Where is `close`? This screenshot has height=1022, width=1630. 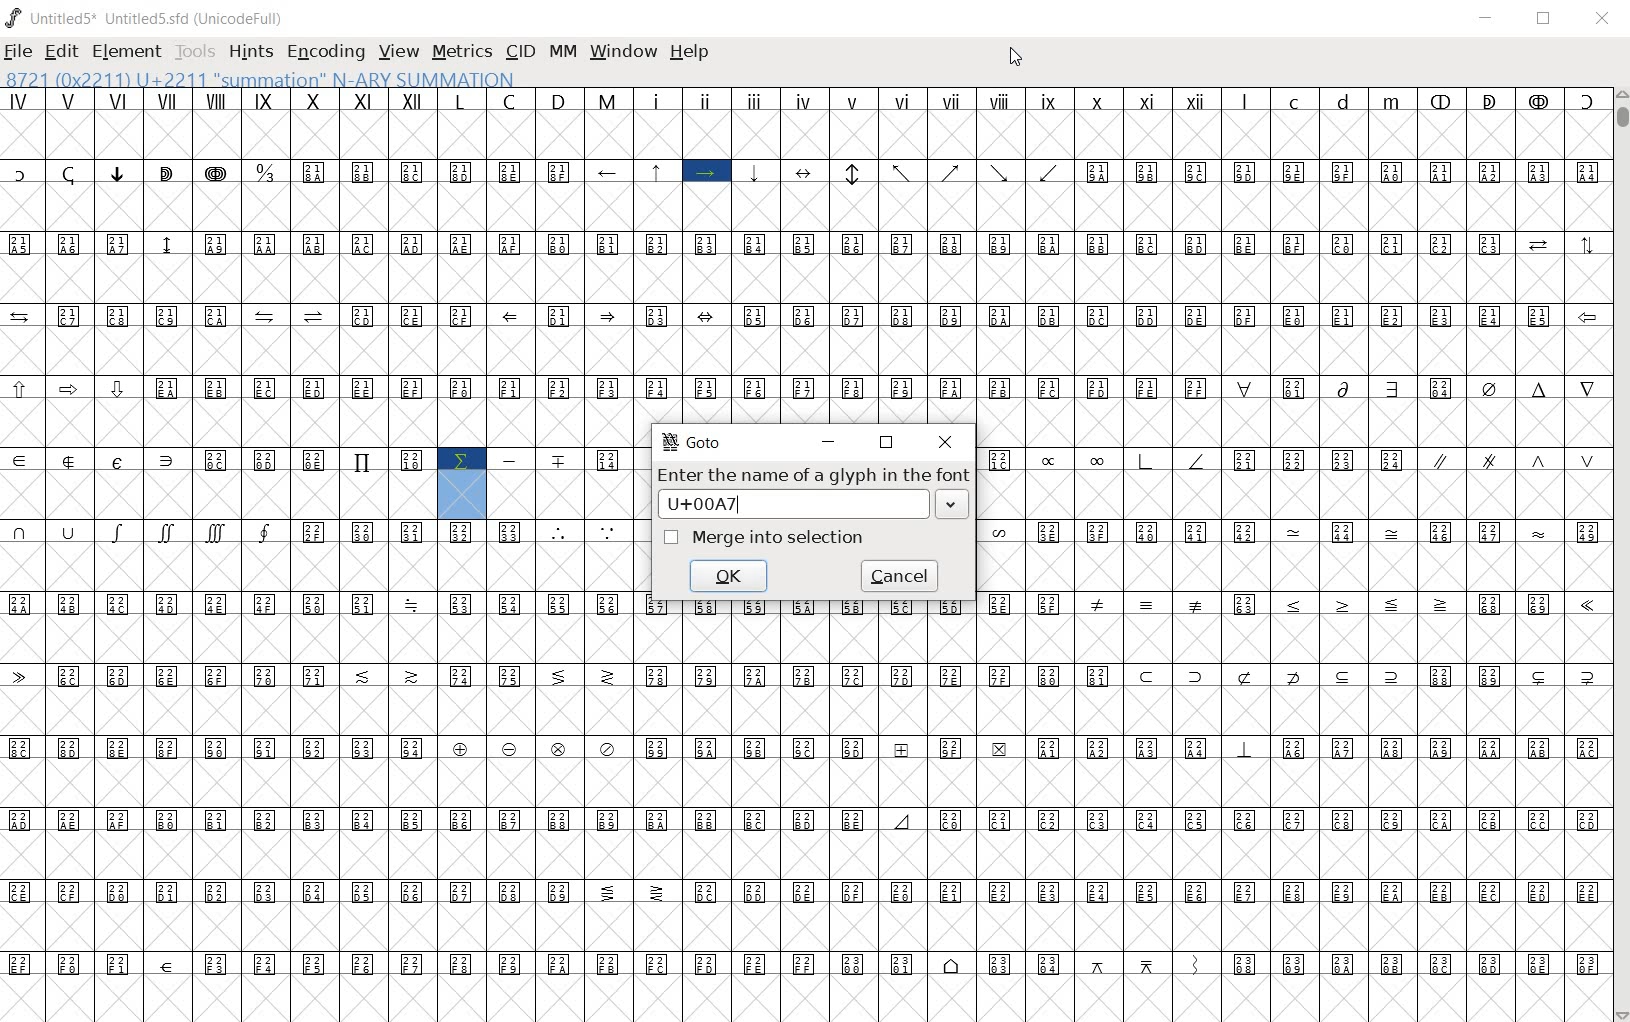
close is located at coordinates (943, 441).